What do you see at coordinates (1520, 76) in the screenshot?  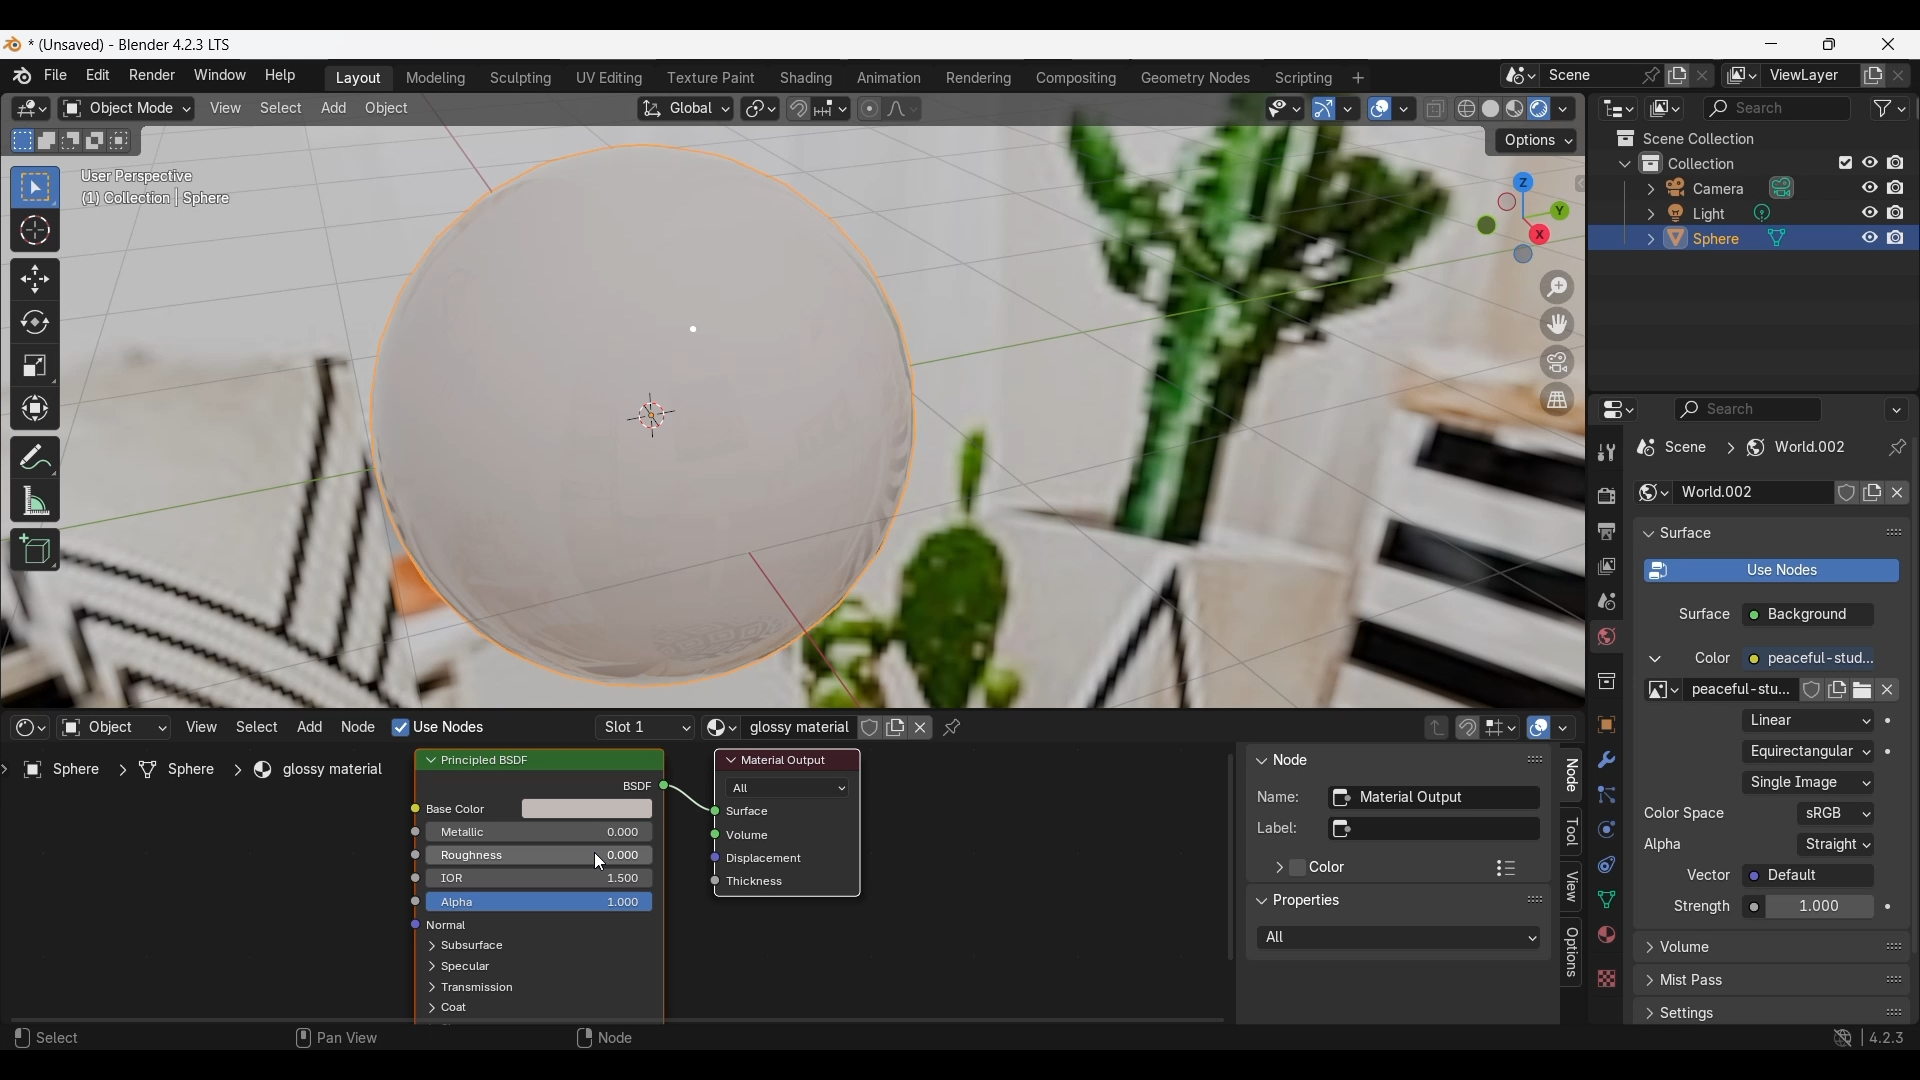 I see `Browse scene to be linked` at bounding box center [1520, 76].